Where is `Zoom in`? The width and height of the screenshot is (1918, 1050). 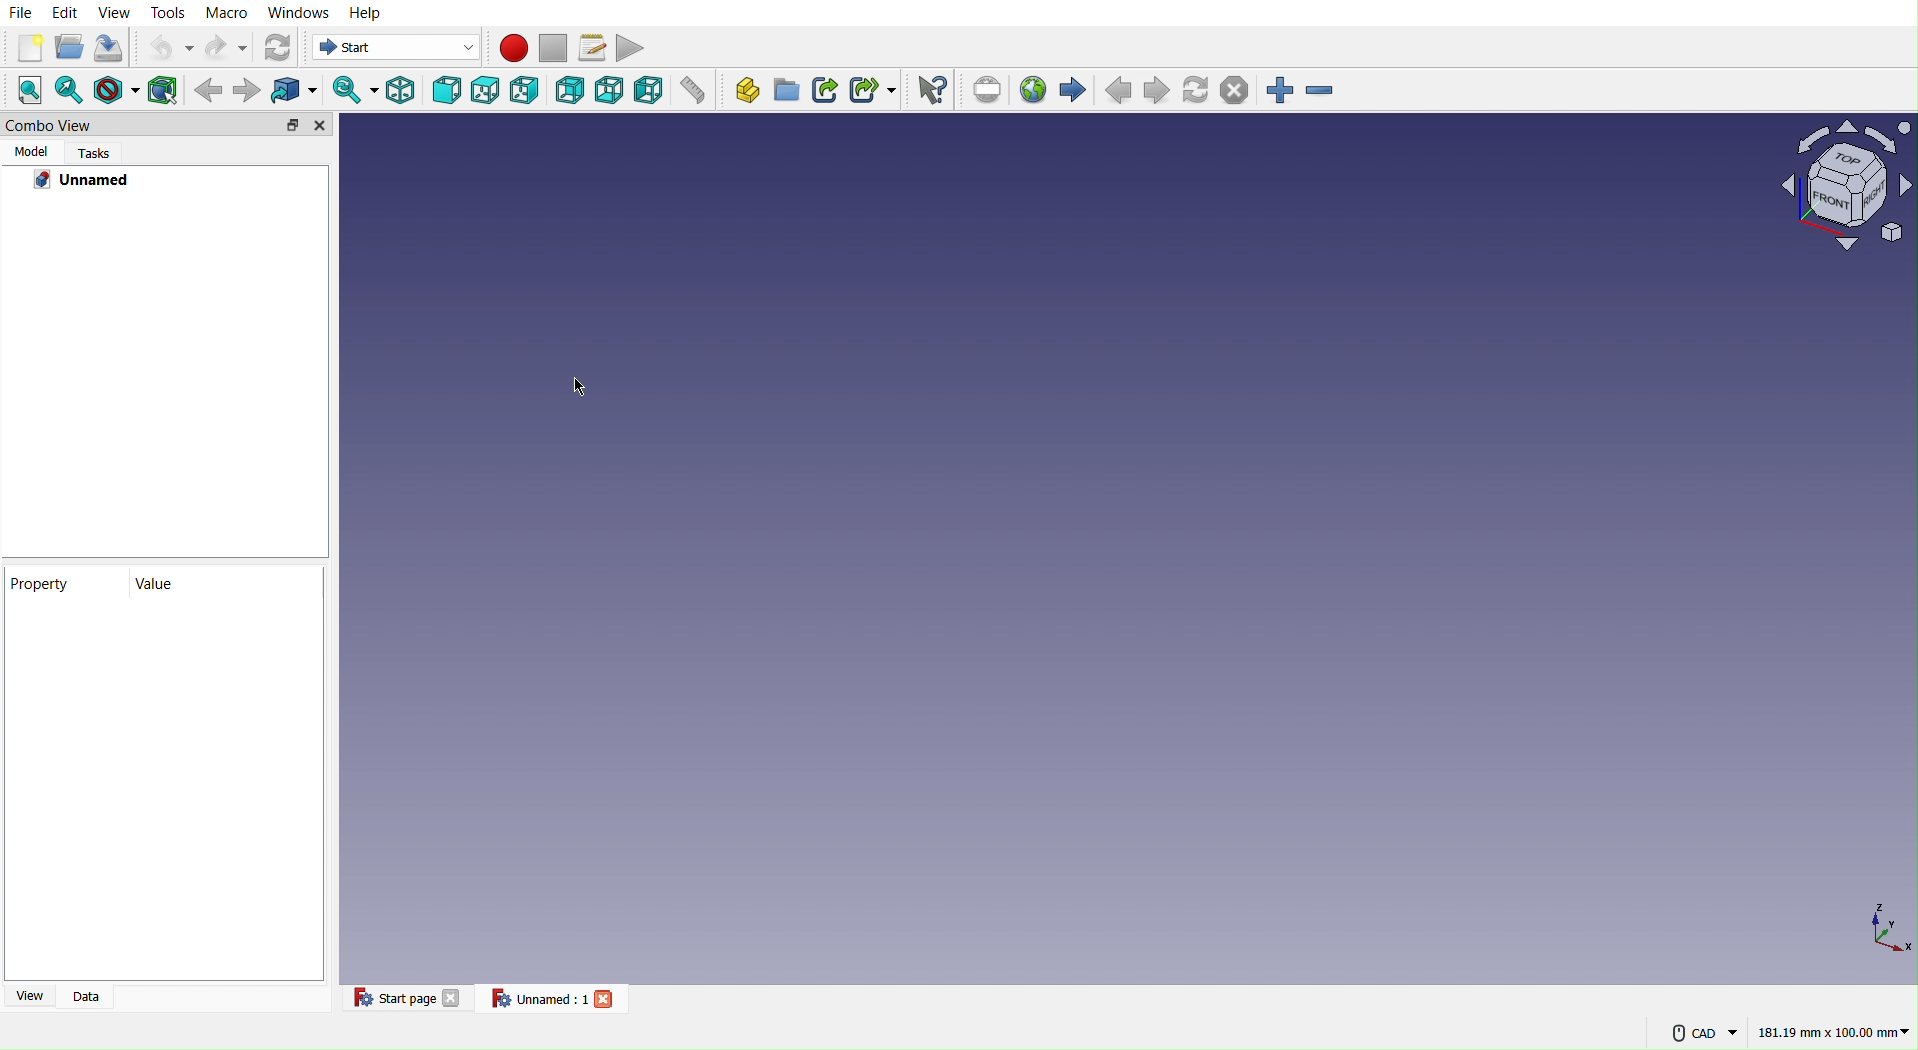 Zoom in is located at coordinates (1282, 92).